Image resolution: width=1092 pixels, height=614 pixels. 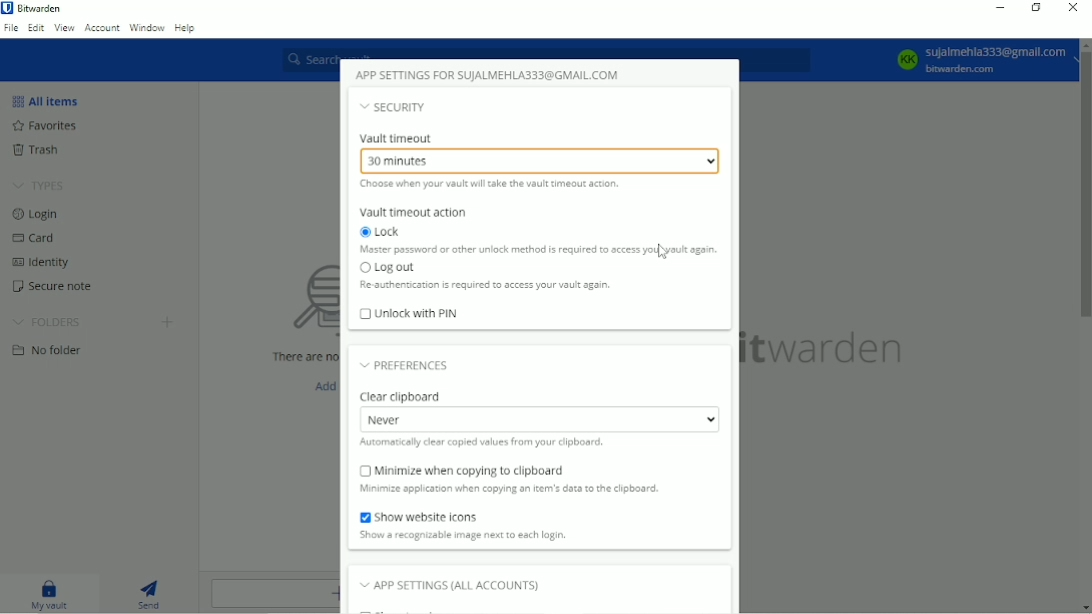 I want to click on Never, so click(x=538, y=419).